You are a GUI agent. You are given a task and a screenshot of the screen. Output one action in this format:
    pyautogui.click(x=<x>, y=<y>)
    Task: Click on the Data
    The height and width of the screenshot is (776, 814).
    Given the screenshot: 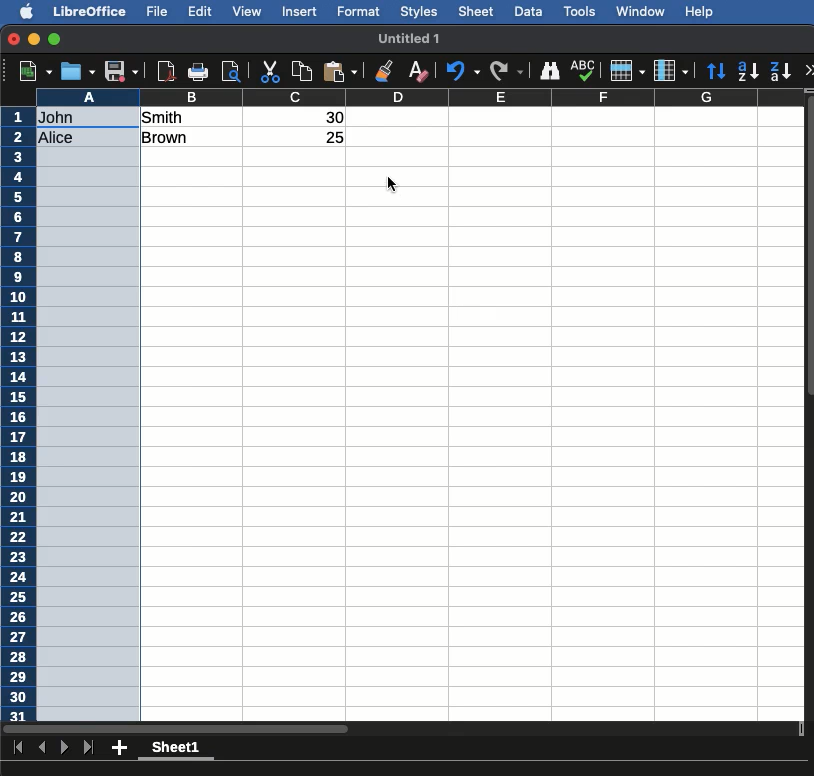 What is the action you would take?
    pyautogui.click(x=530, y=11)
    